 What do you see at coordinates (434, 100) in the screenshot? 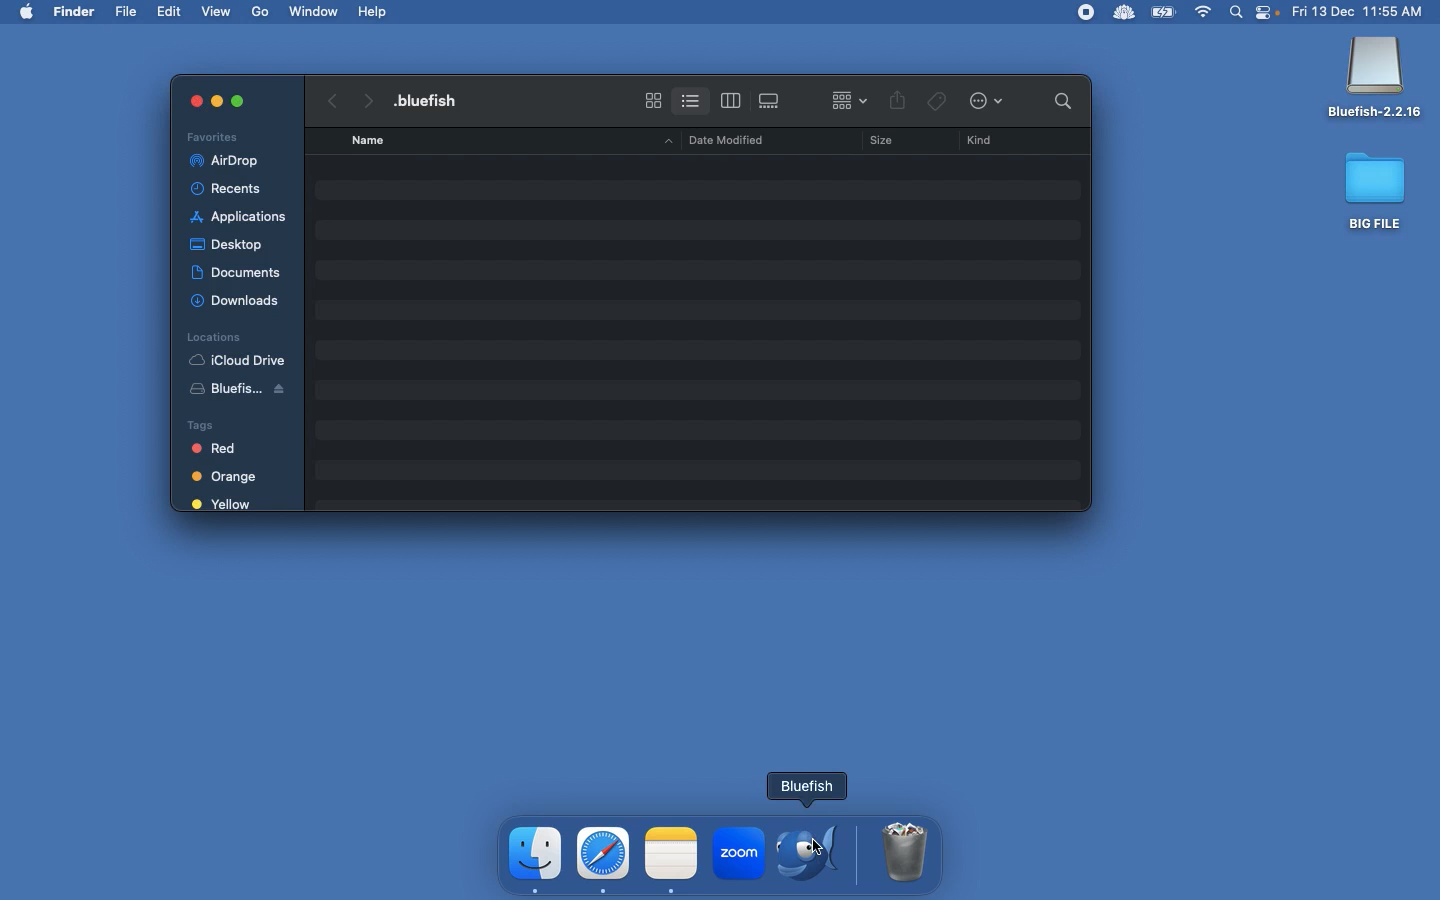
I see `Name` at bounding box center [434, 100].